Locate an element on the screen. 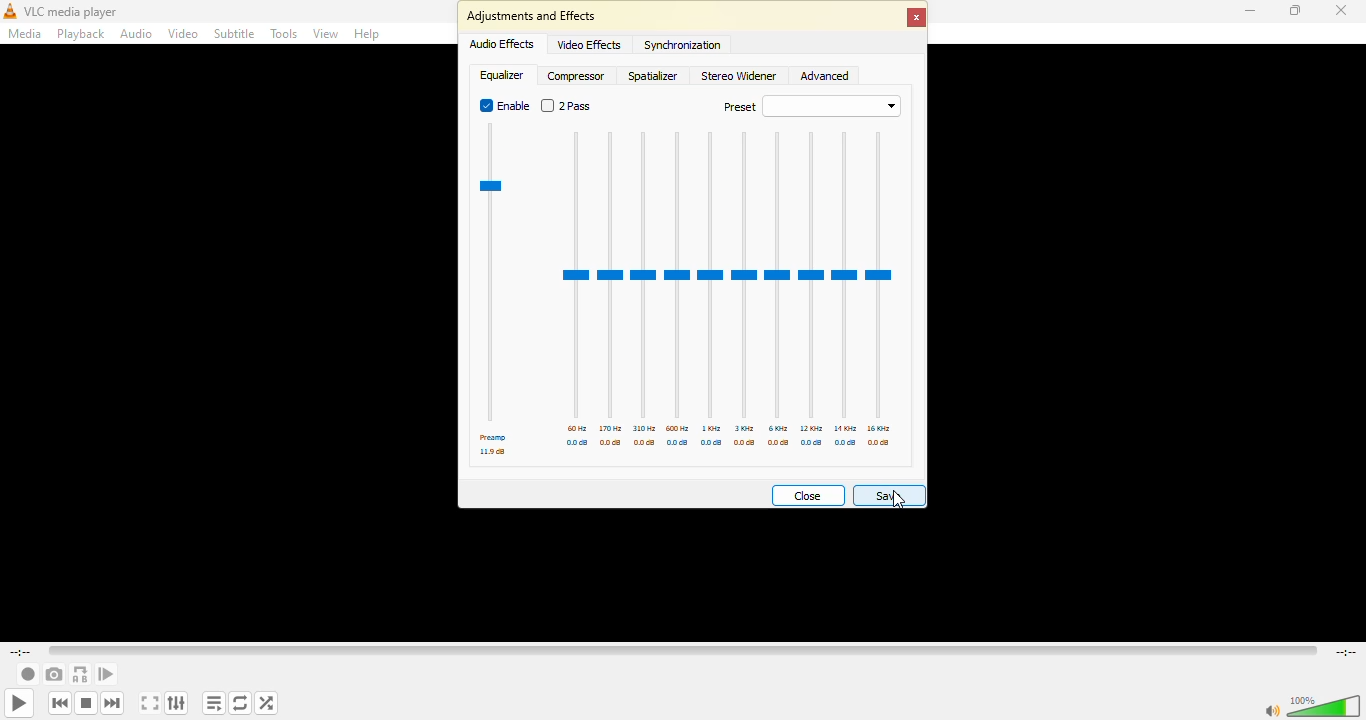  16 khz is located at coordinates (884, 428).